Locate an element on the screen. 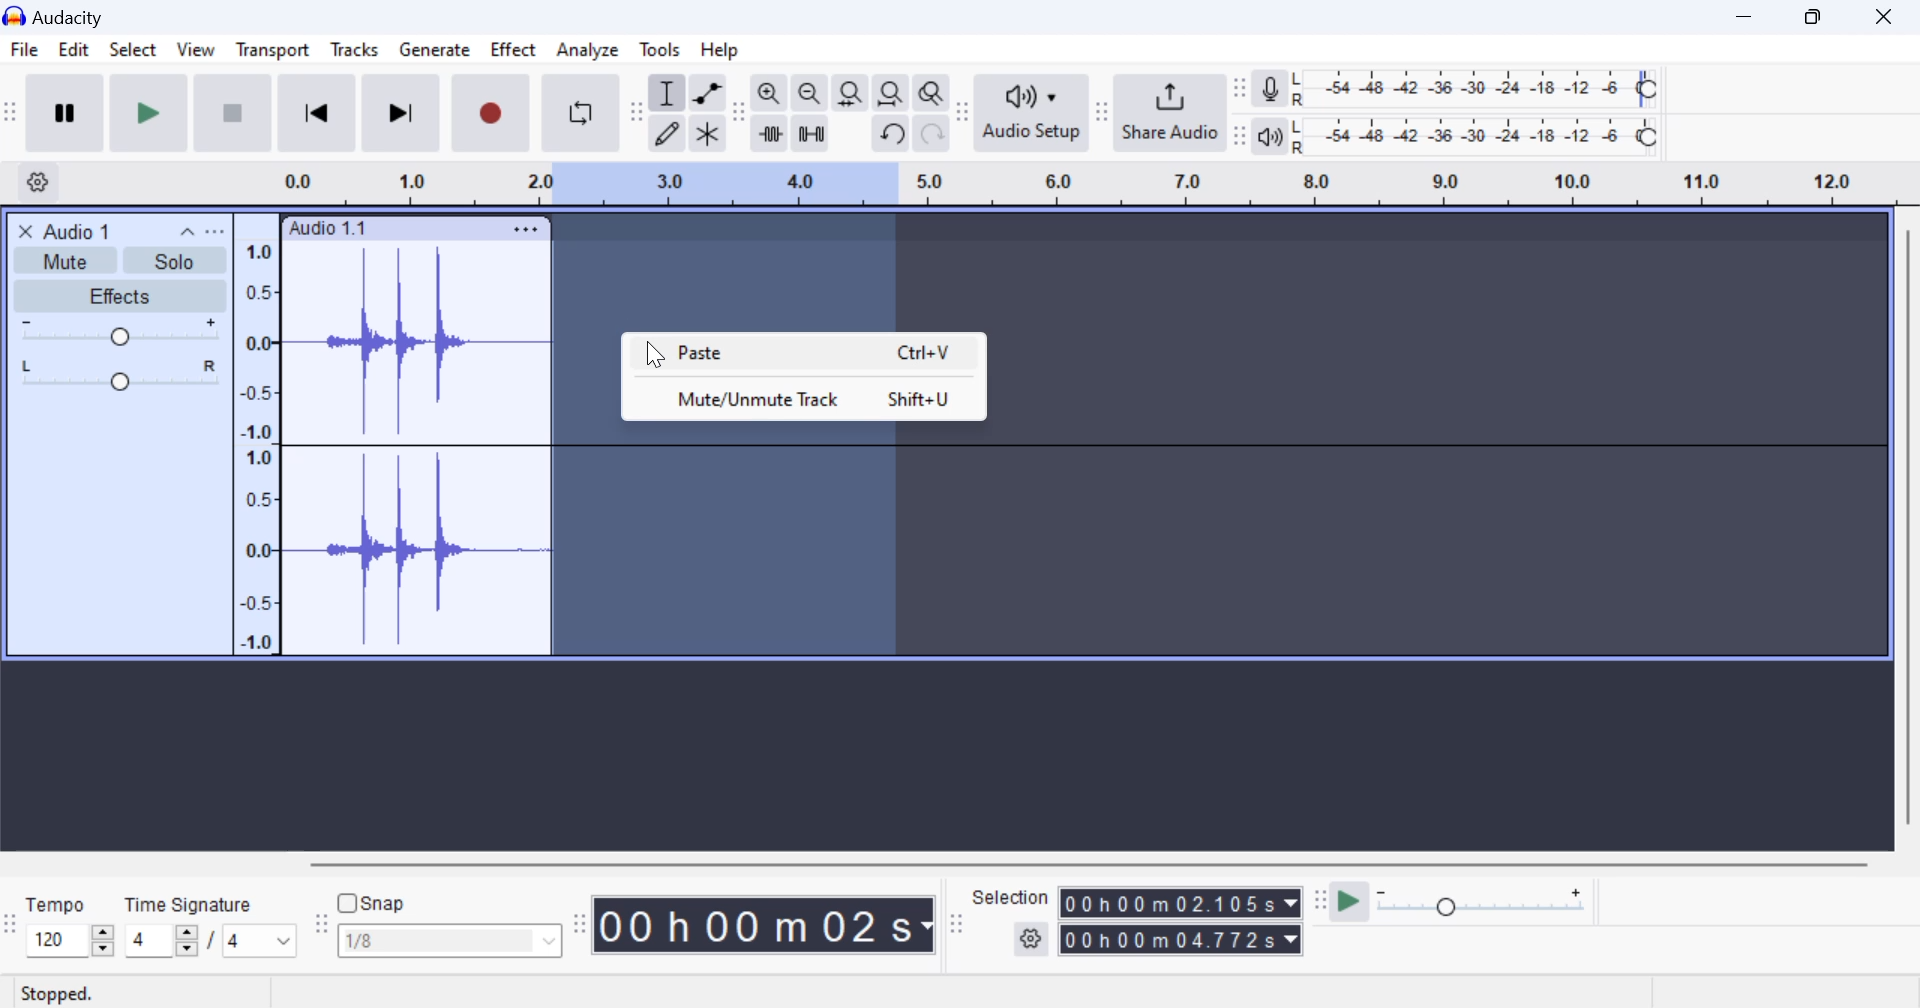  increase or decrease tempo is located at coordinates (69, 940).